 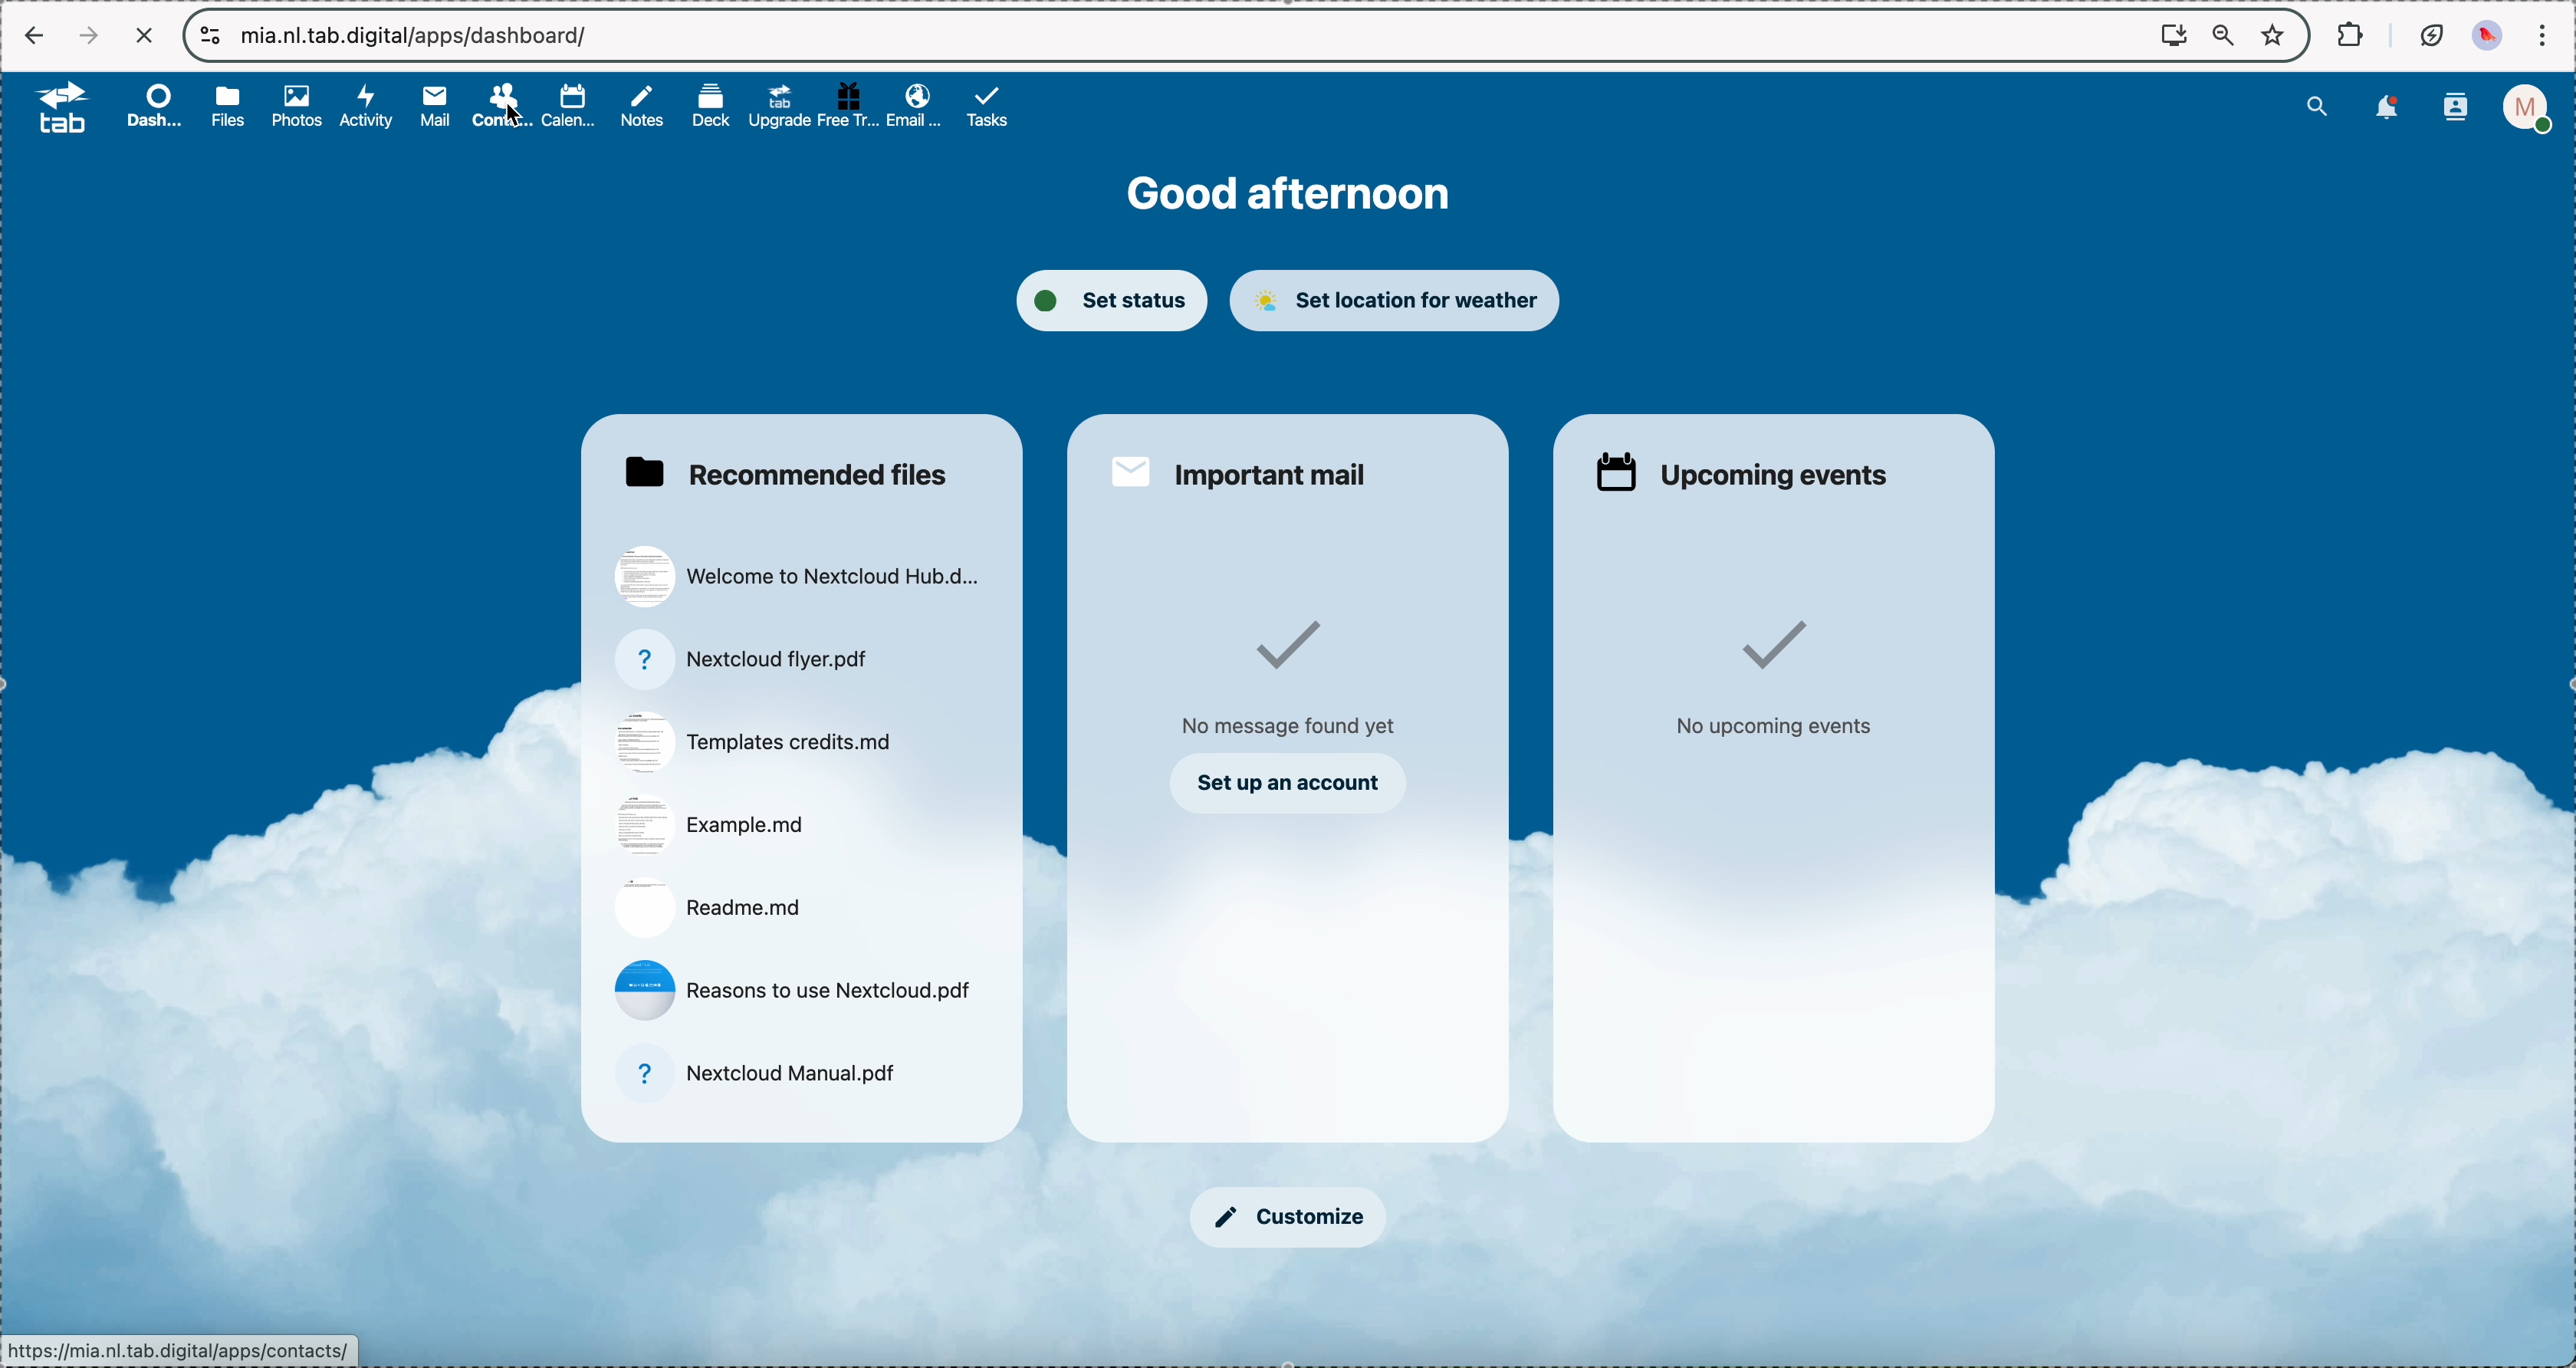 What do you see at coordinates (2347, 34) in the screenshot?
I see `extensions` at bounding box center [2347, 34].